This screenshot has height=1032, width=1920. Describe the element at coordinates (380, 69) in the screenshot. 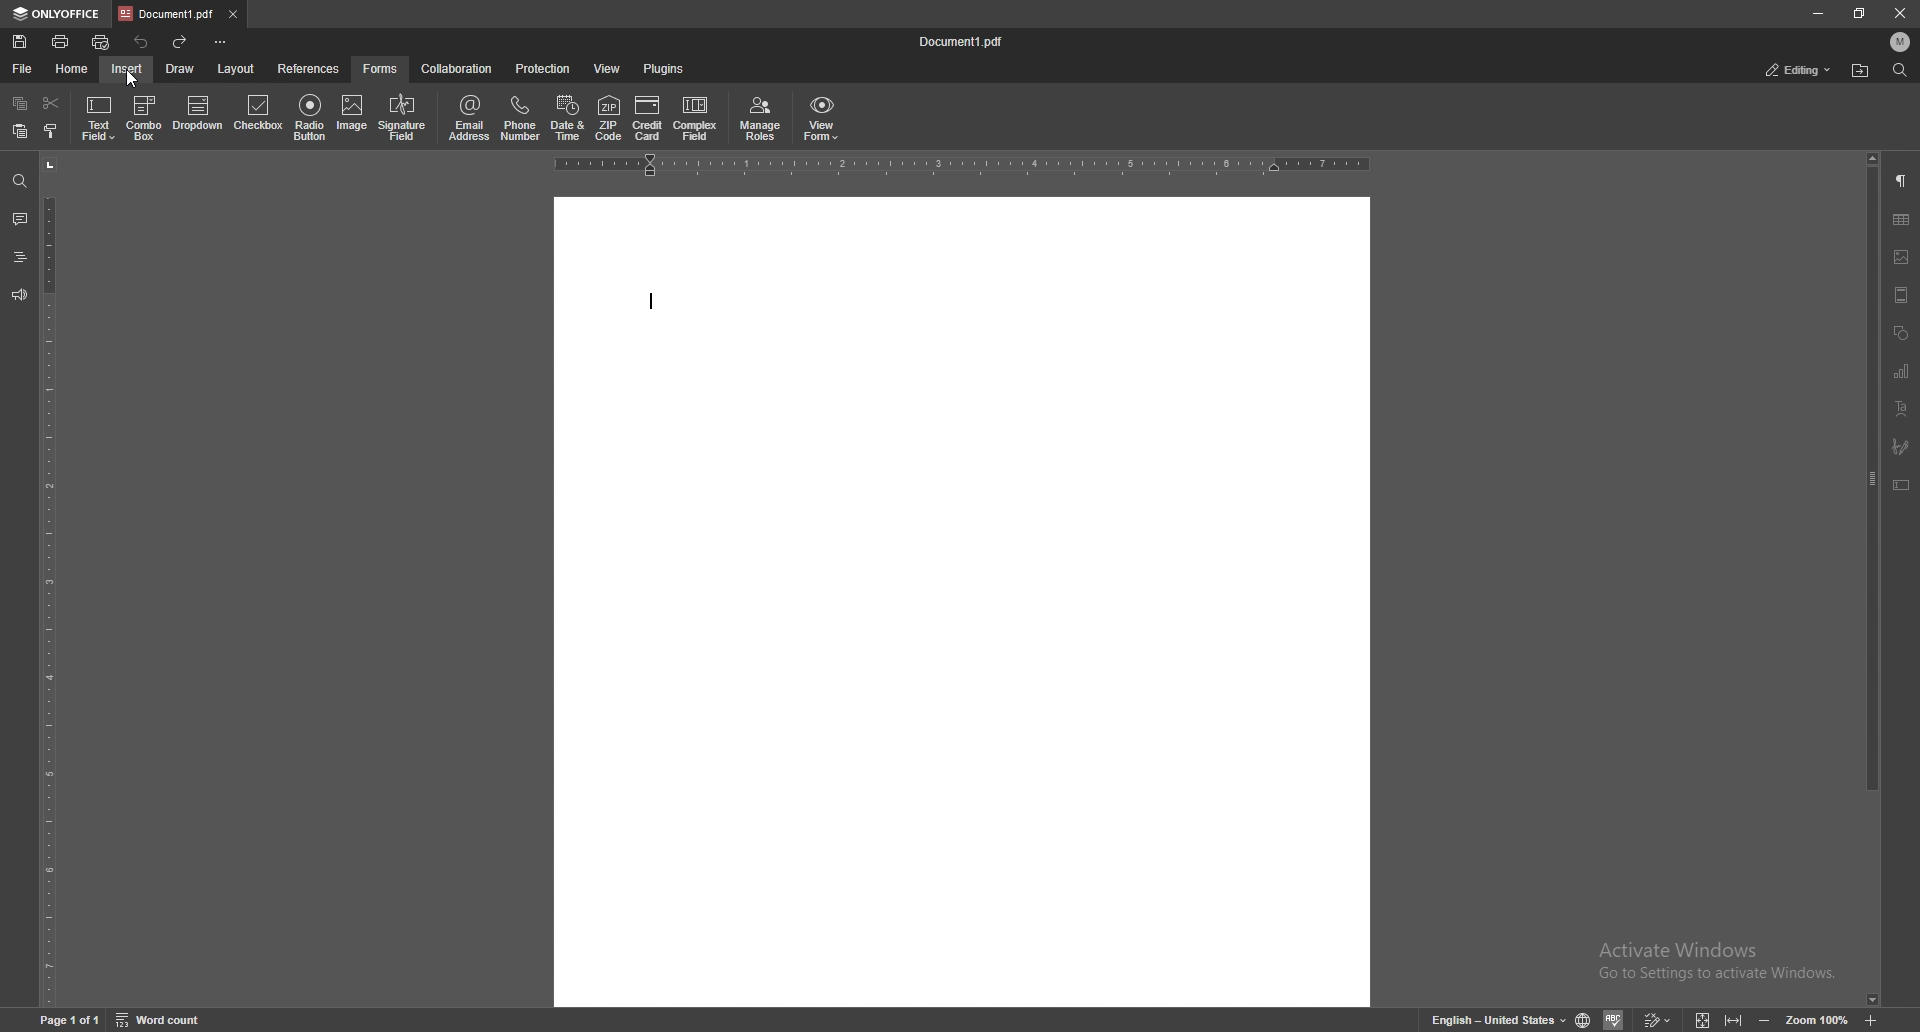

I see `forms` at that location.